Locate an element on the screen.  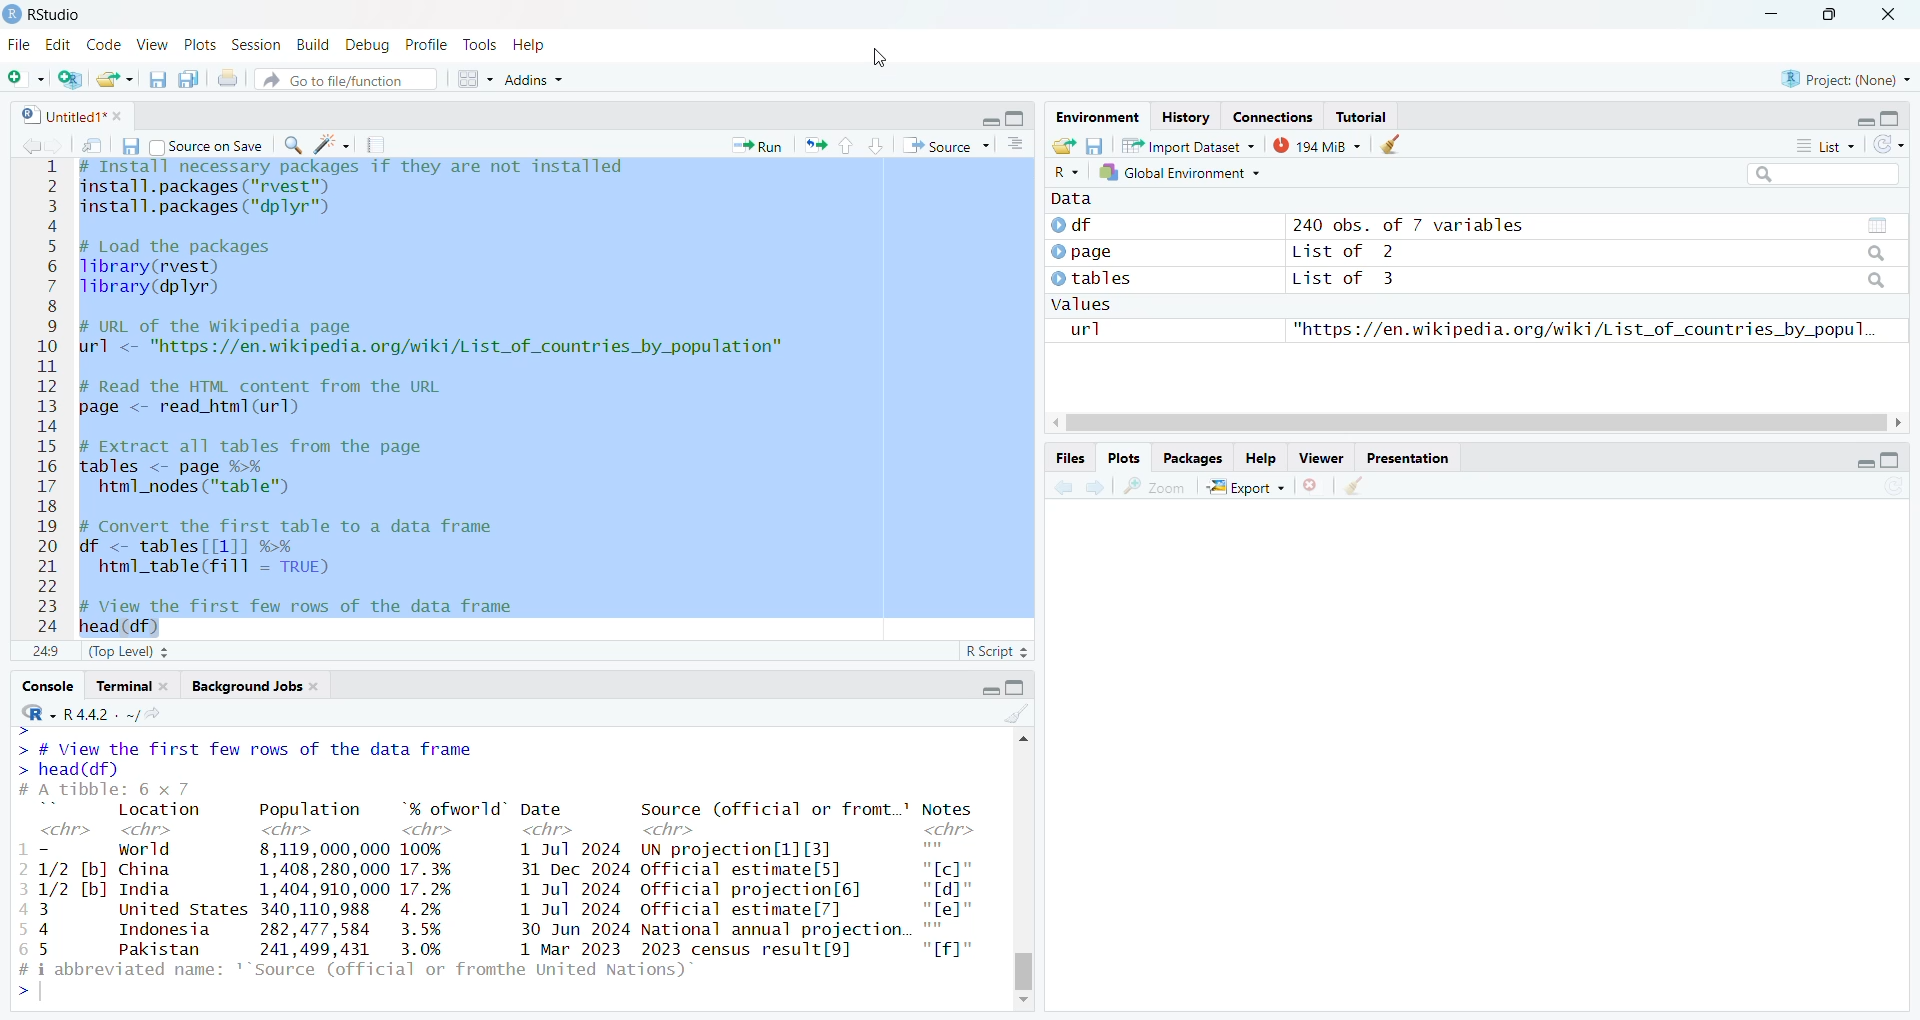
List of 3 is located at coordinates (1348, 279).